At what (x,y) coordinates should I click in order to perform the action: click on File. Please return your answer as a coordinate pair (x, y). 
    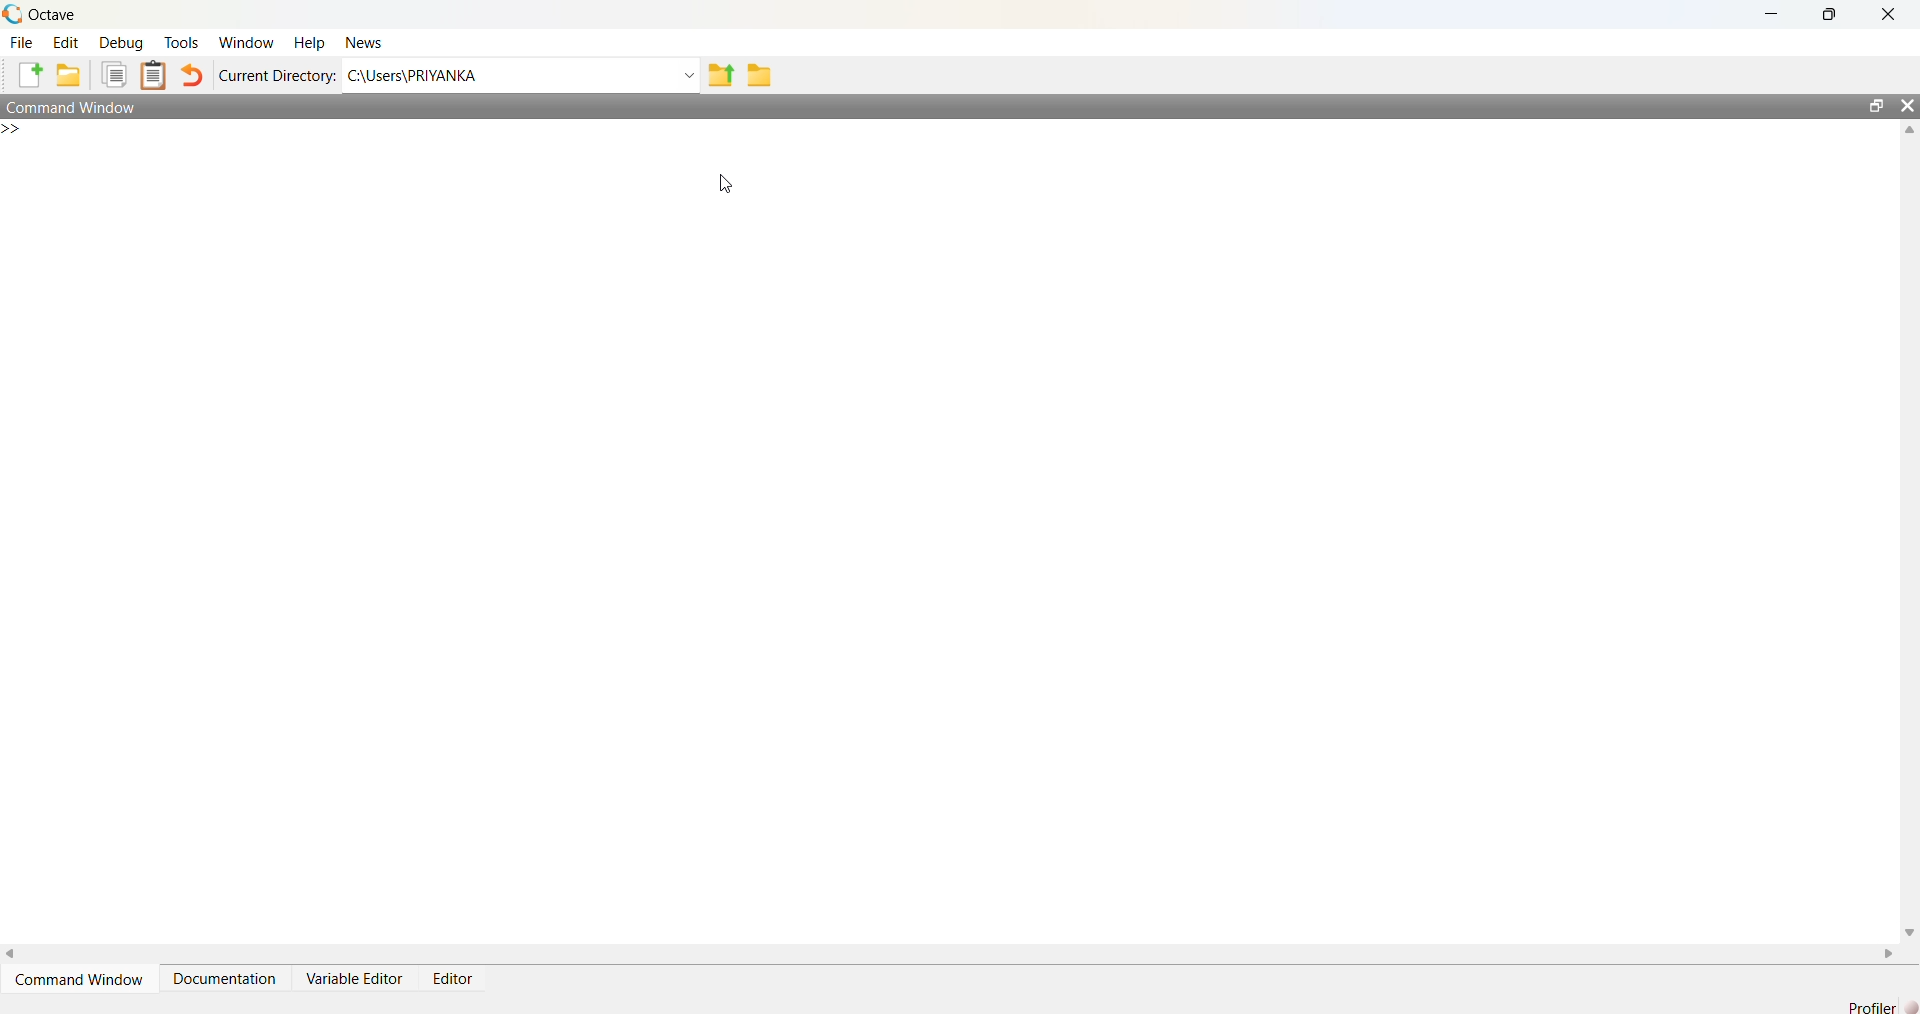
    Looking at the image, I should click on (22, 41).